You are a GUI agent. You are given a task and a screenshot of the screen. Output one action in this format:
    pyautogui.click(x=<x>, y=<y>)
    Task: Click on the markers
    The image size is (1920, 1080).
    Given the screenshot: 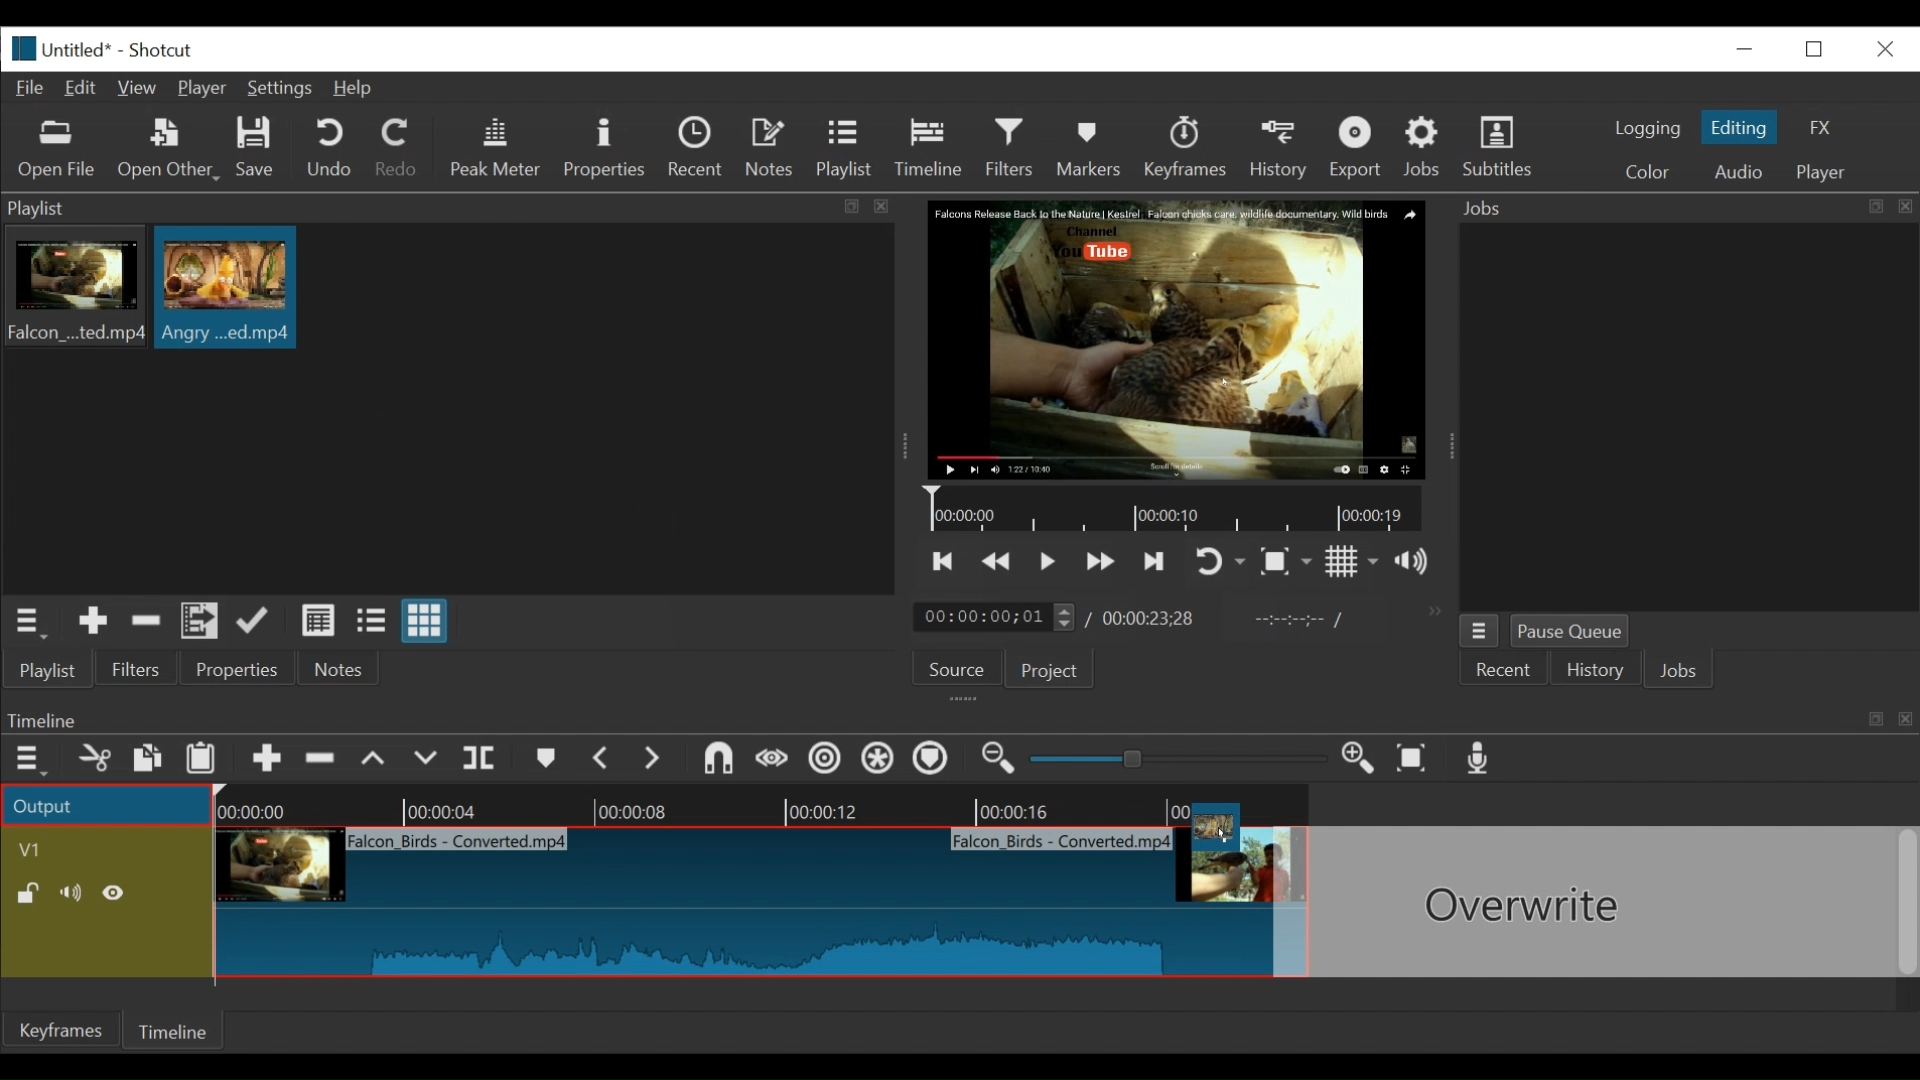 What is the action you would take?
    pyautogui.click(x=545, y=763)
    